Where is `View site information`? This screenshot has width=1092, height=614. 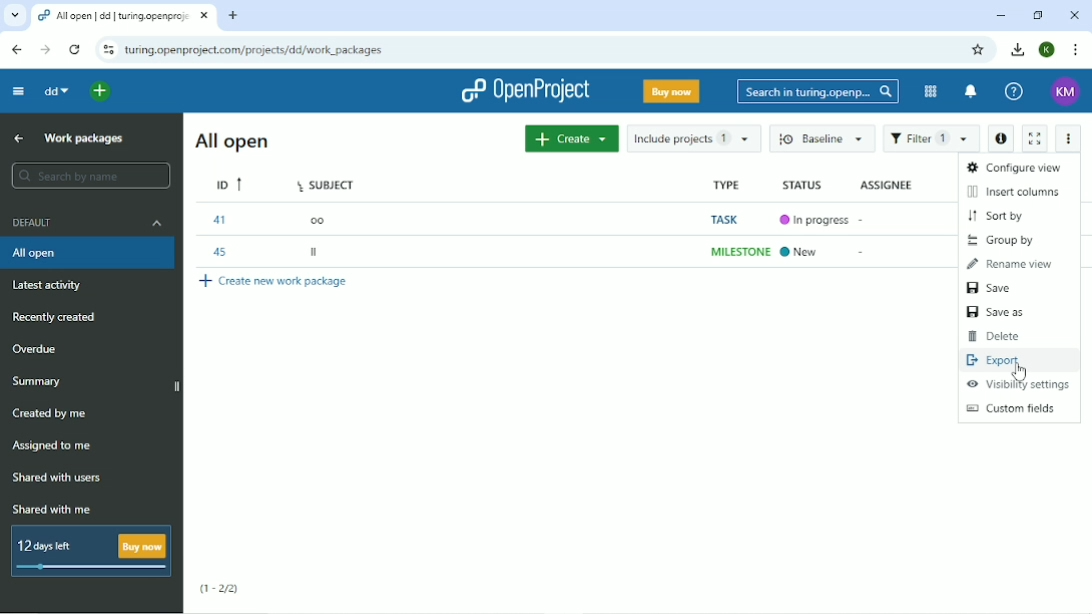 View site information is located at coordinates (108, 49).